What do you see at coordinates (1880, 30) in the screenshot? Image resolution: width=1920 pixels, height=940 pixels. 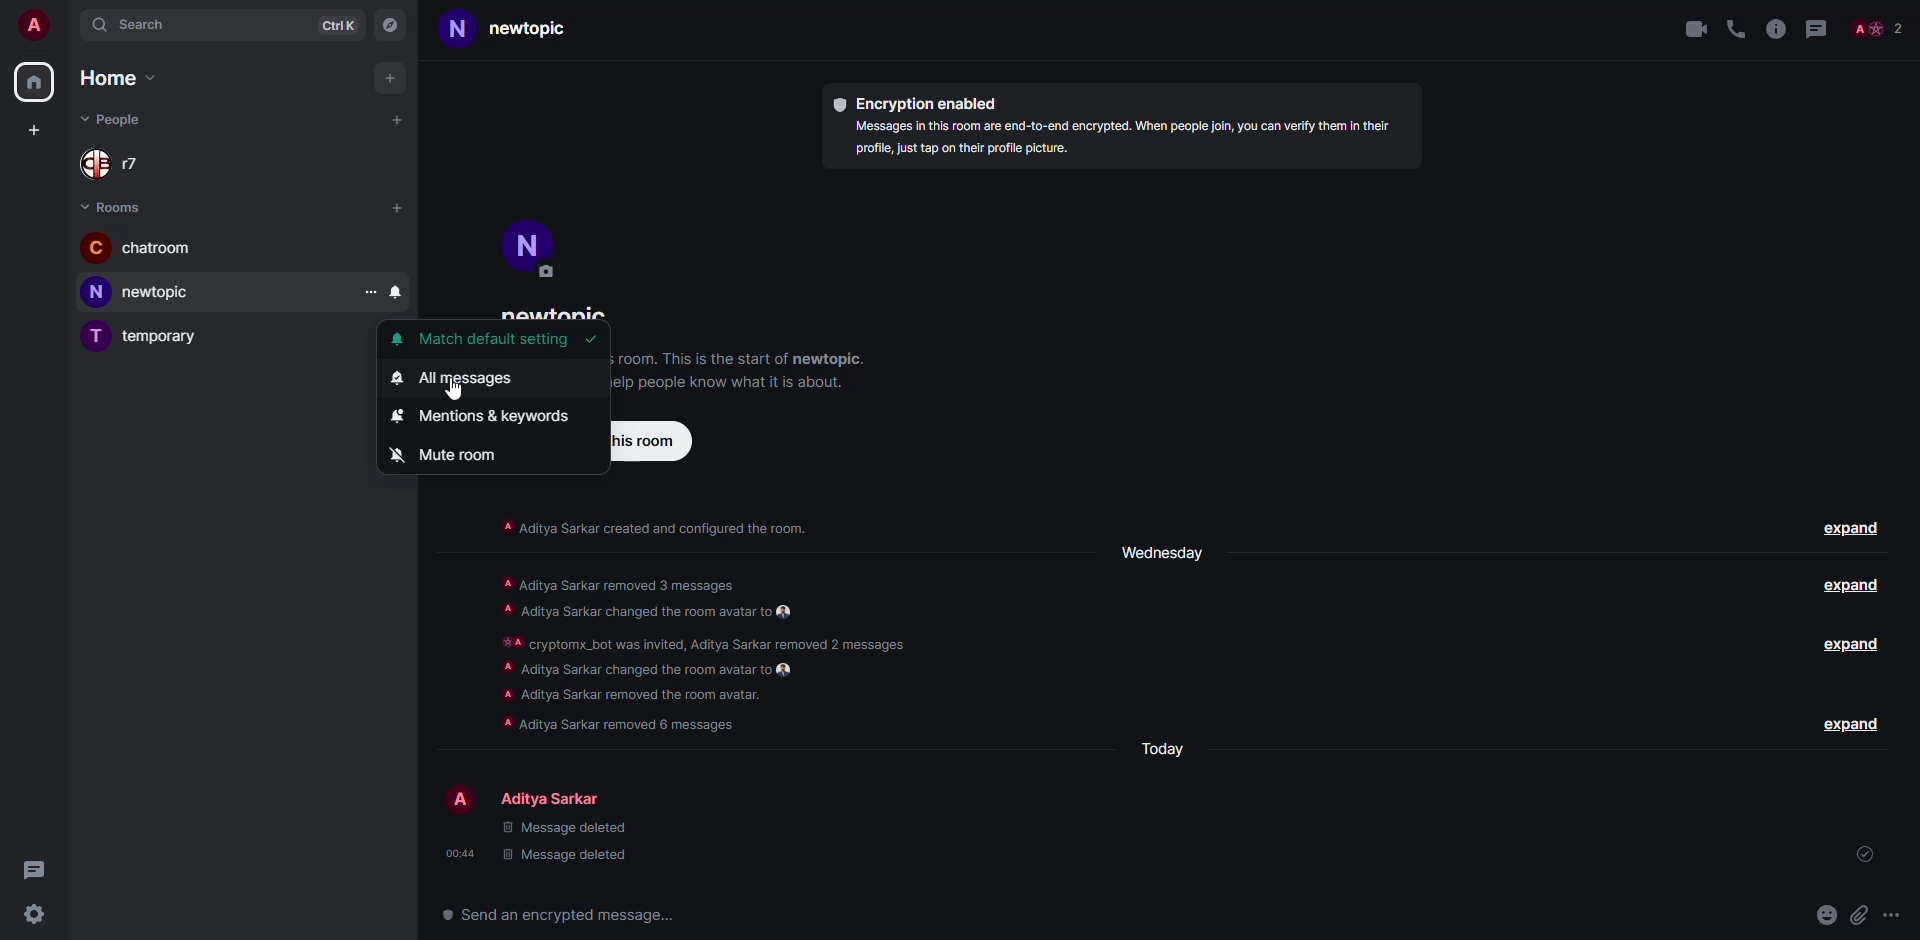 I see `people` at bounding box center [1880, 30].